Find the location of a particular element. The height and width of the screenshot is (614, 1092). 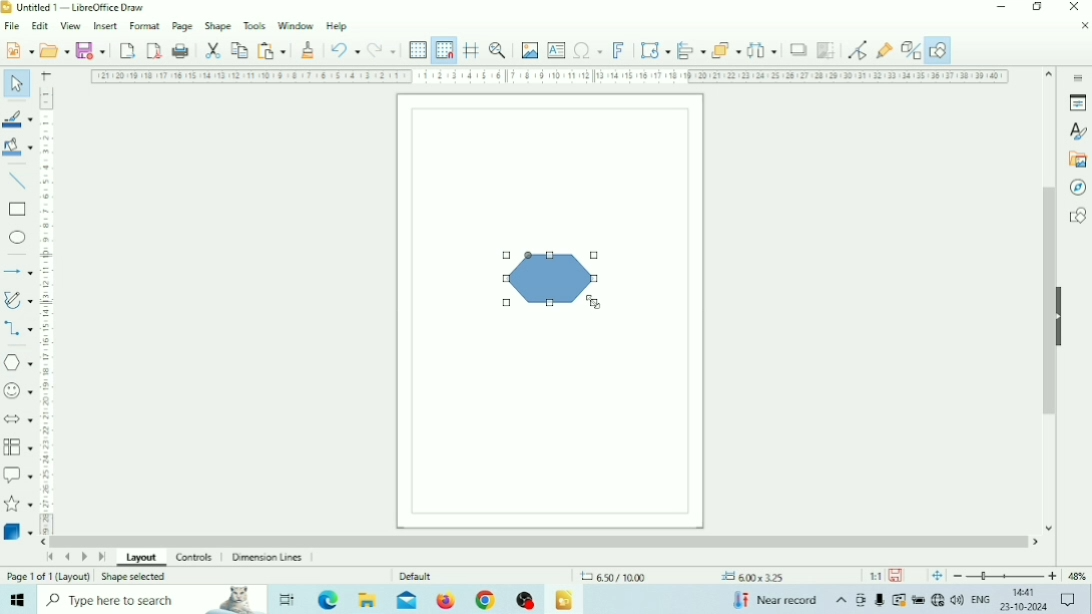

Sidebar settings is located at coordinates (1077, 76).